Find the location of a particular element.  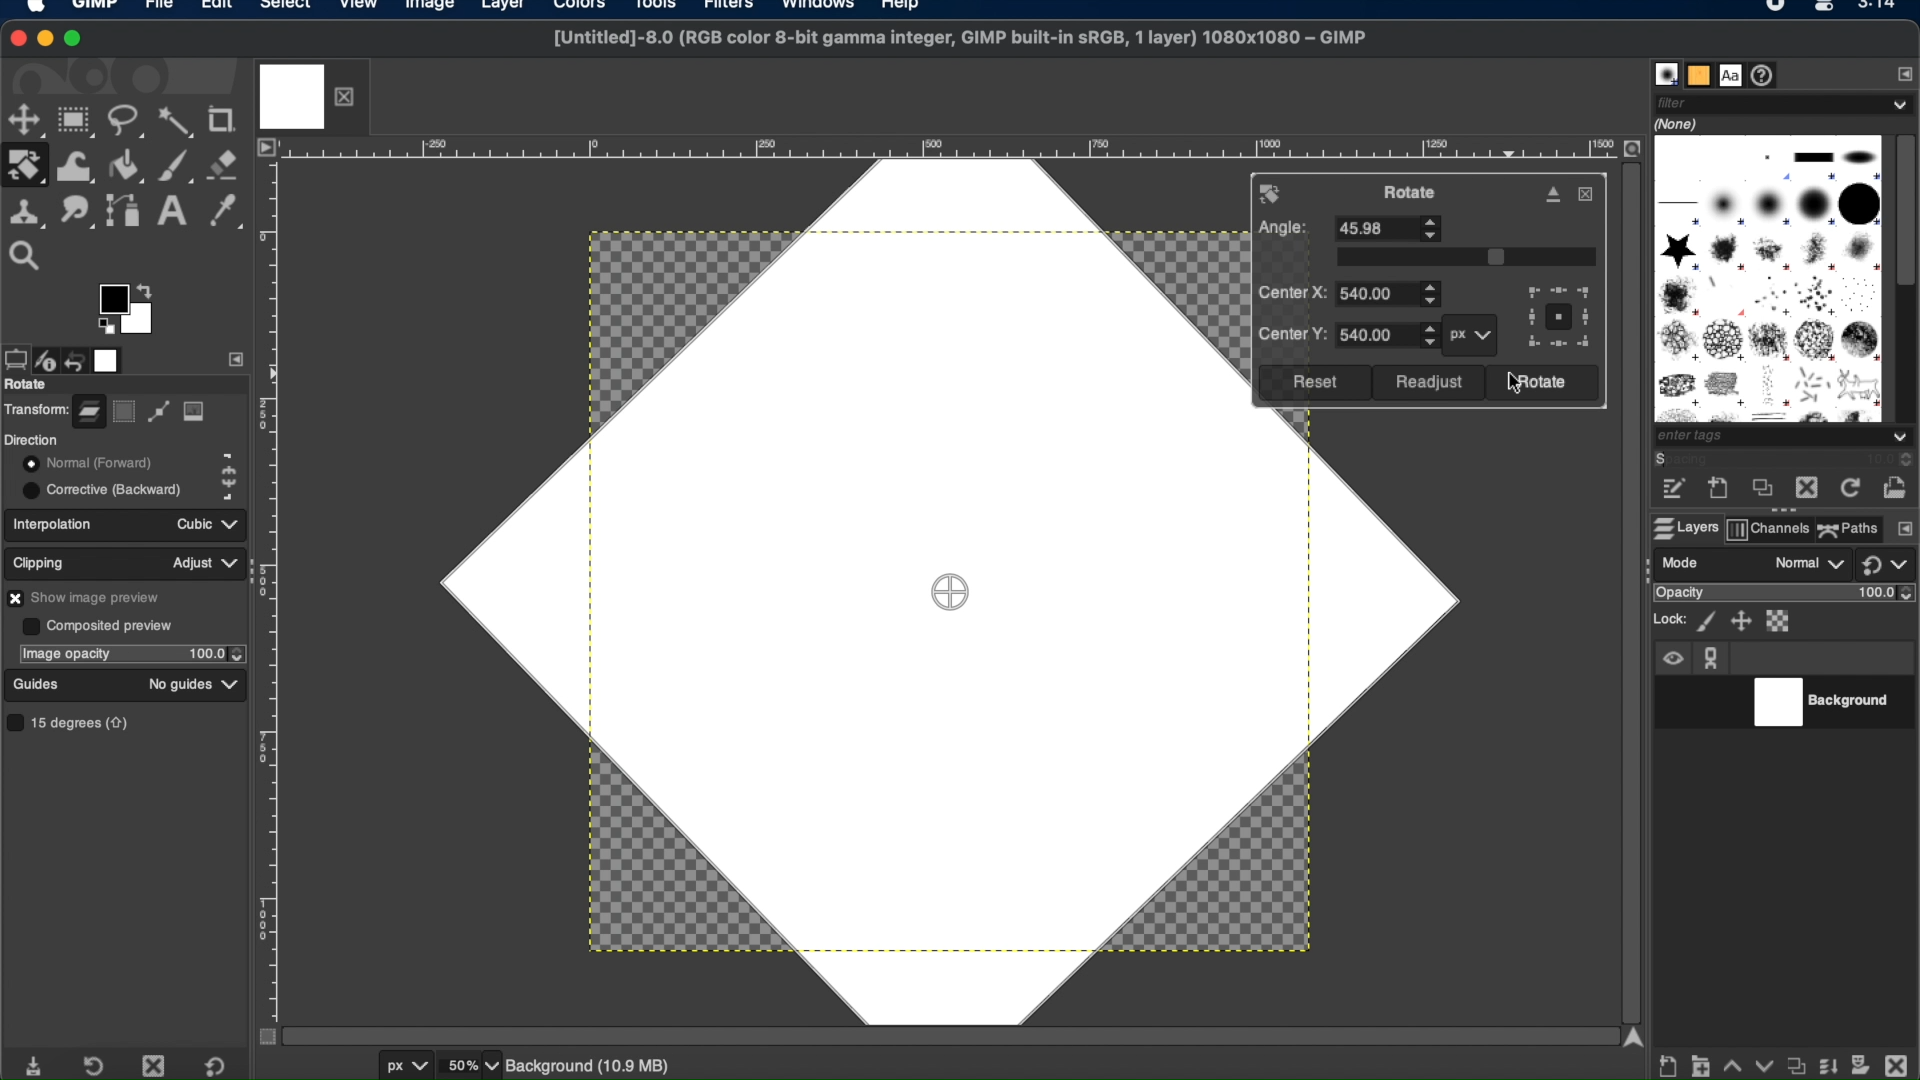

delete tool preset is located at coordinates (155, 1065).